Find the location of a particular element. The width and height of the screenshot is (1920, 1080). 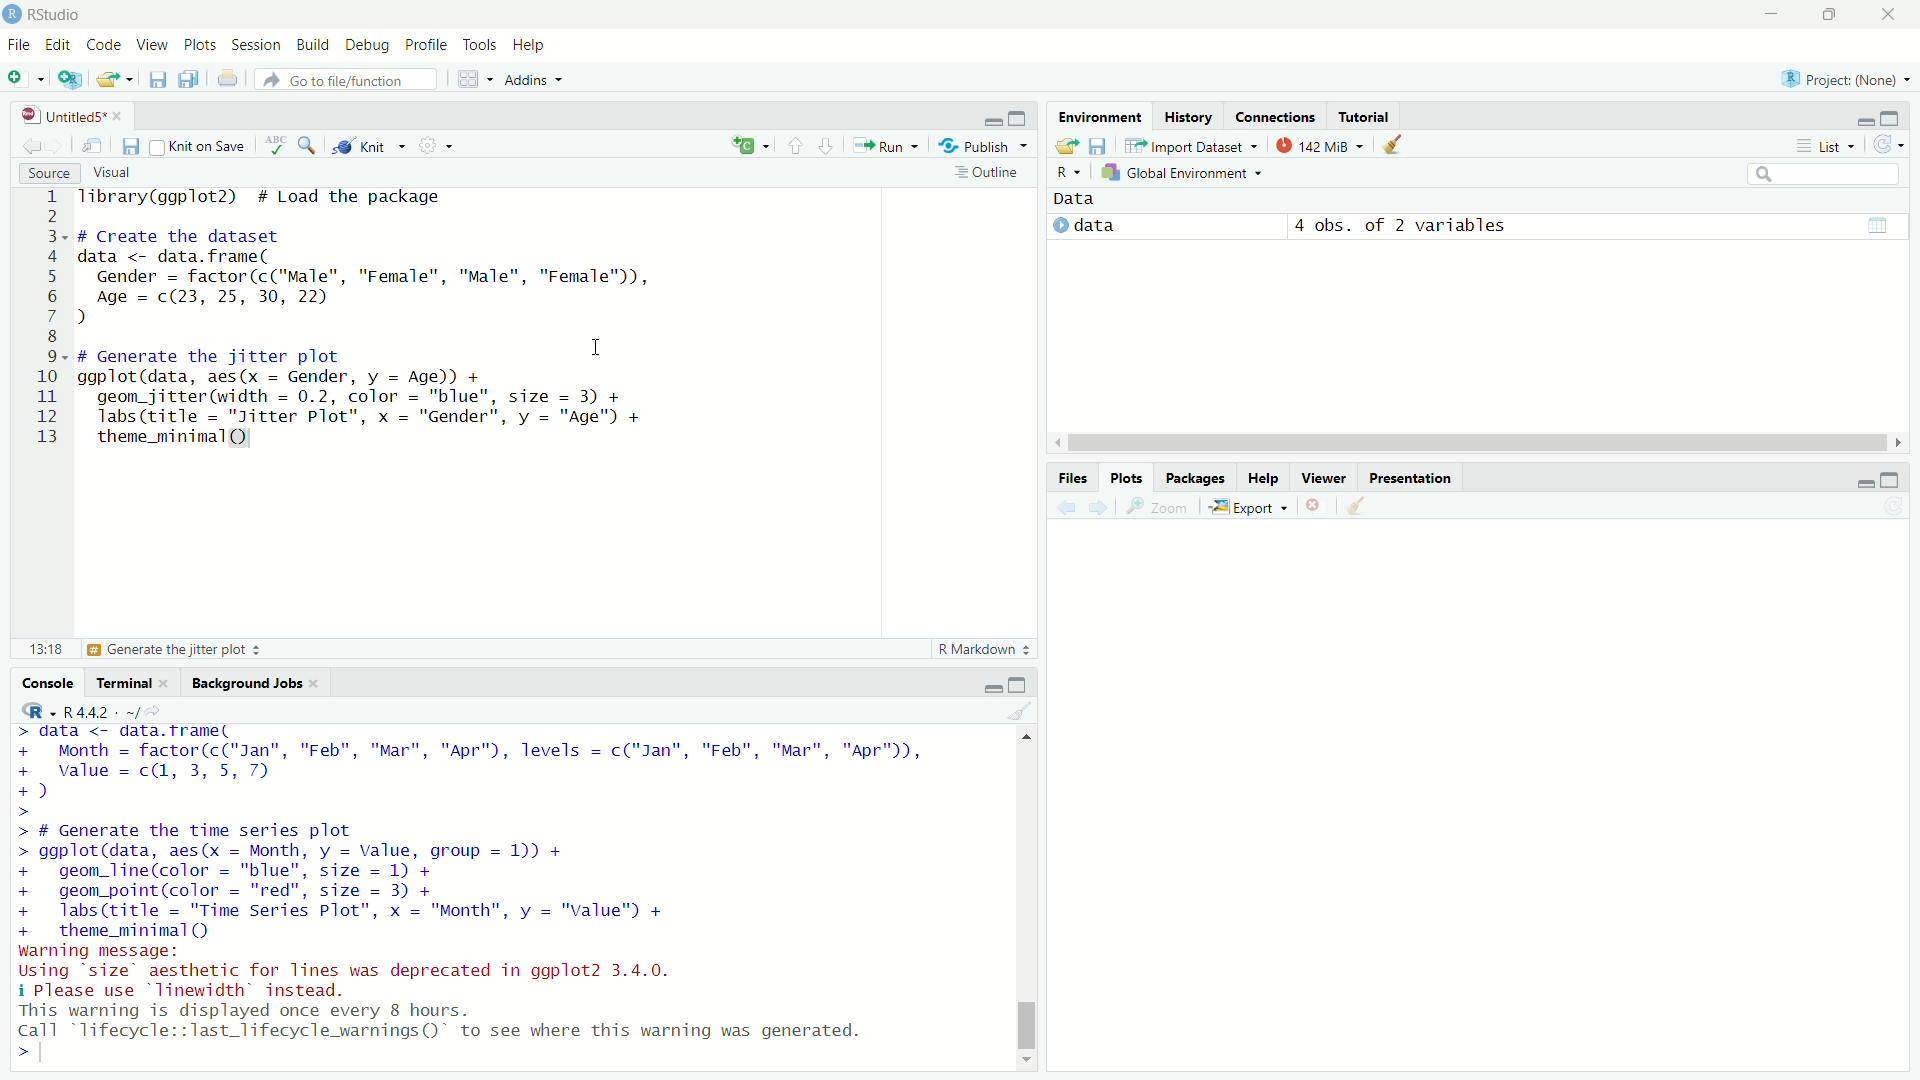

close is located at coordinates (170, 682).